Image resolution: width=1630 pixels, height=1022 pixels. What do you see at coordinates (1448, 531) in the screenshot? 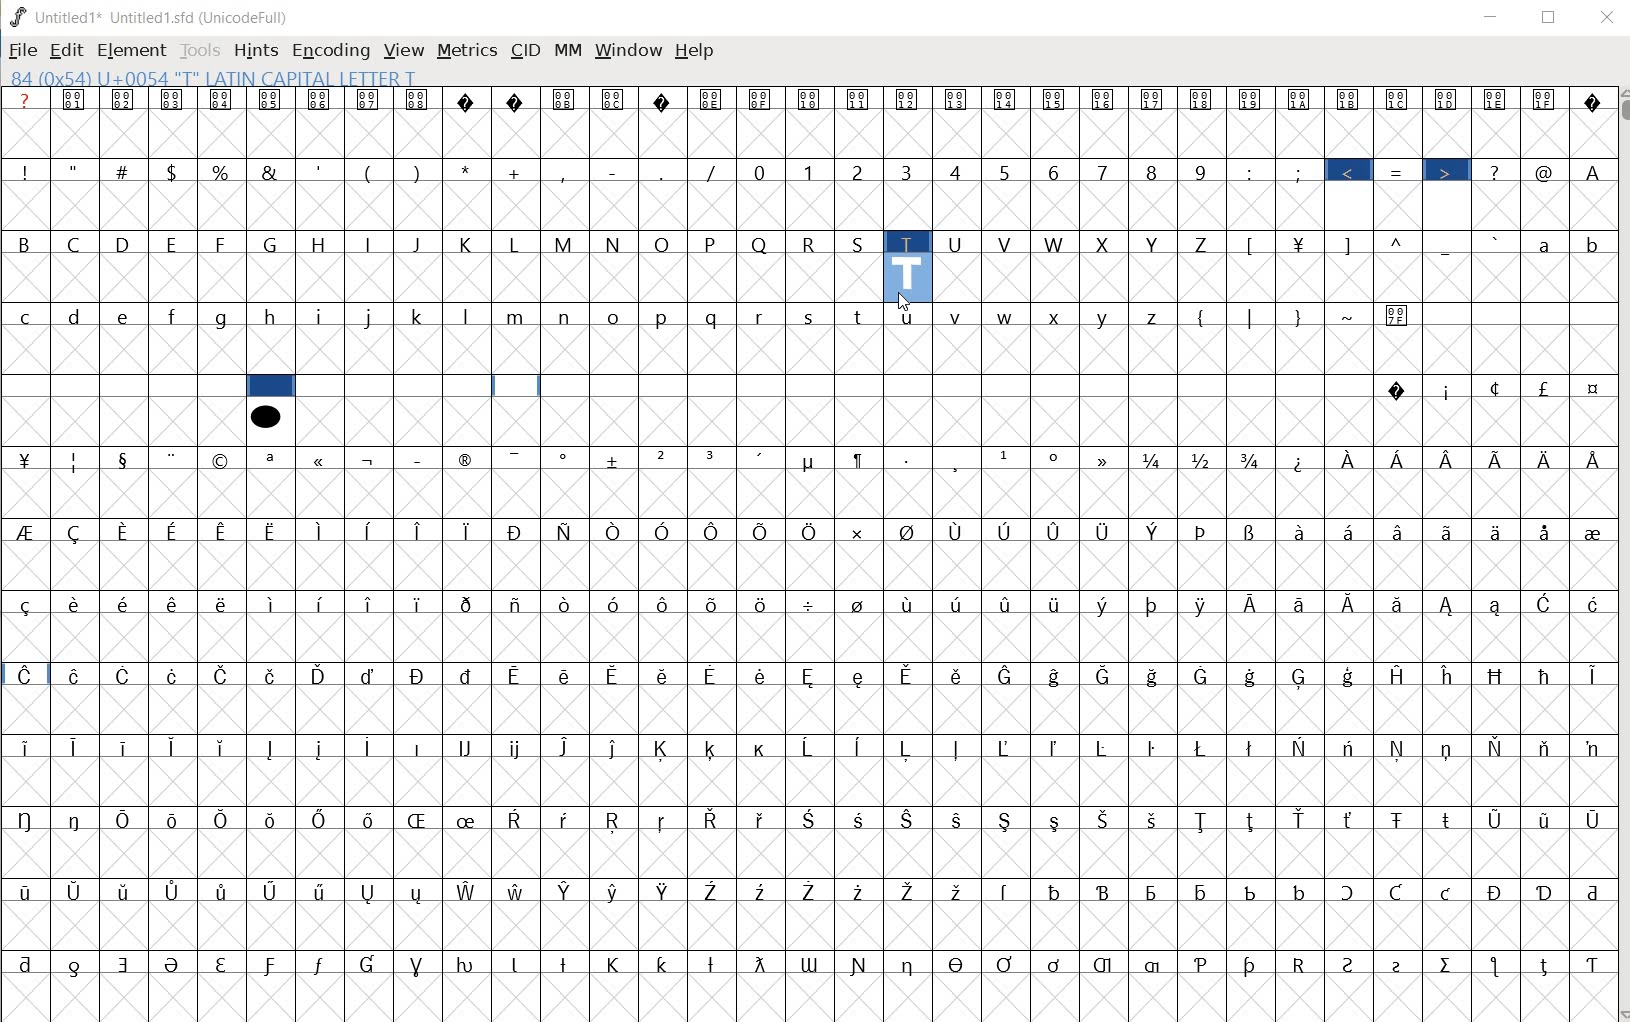
I see `Symbol` at bounding box center [1448, 531].